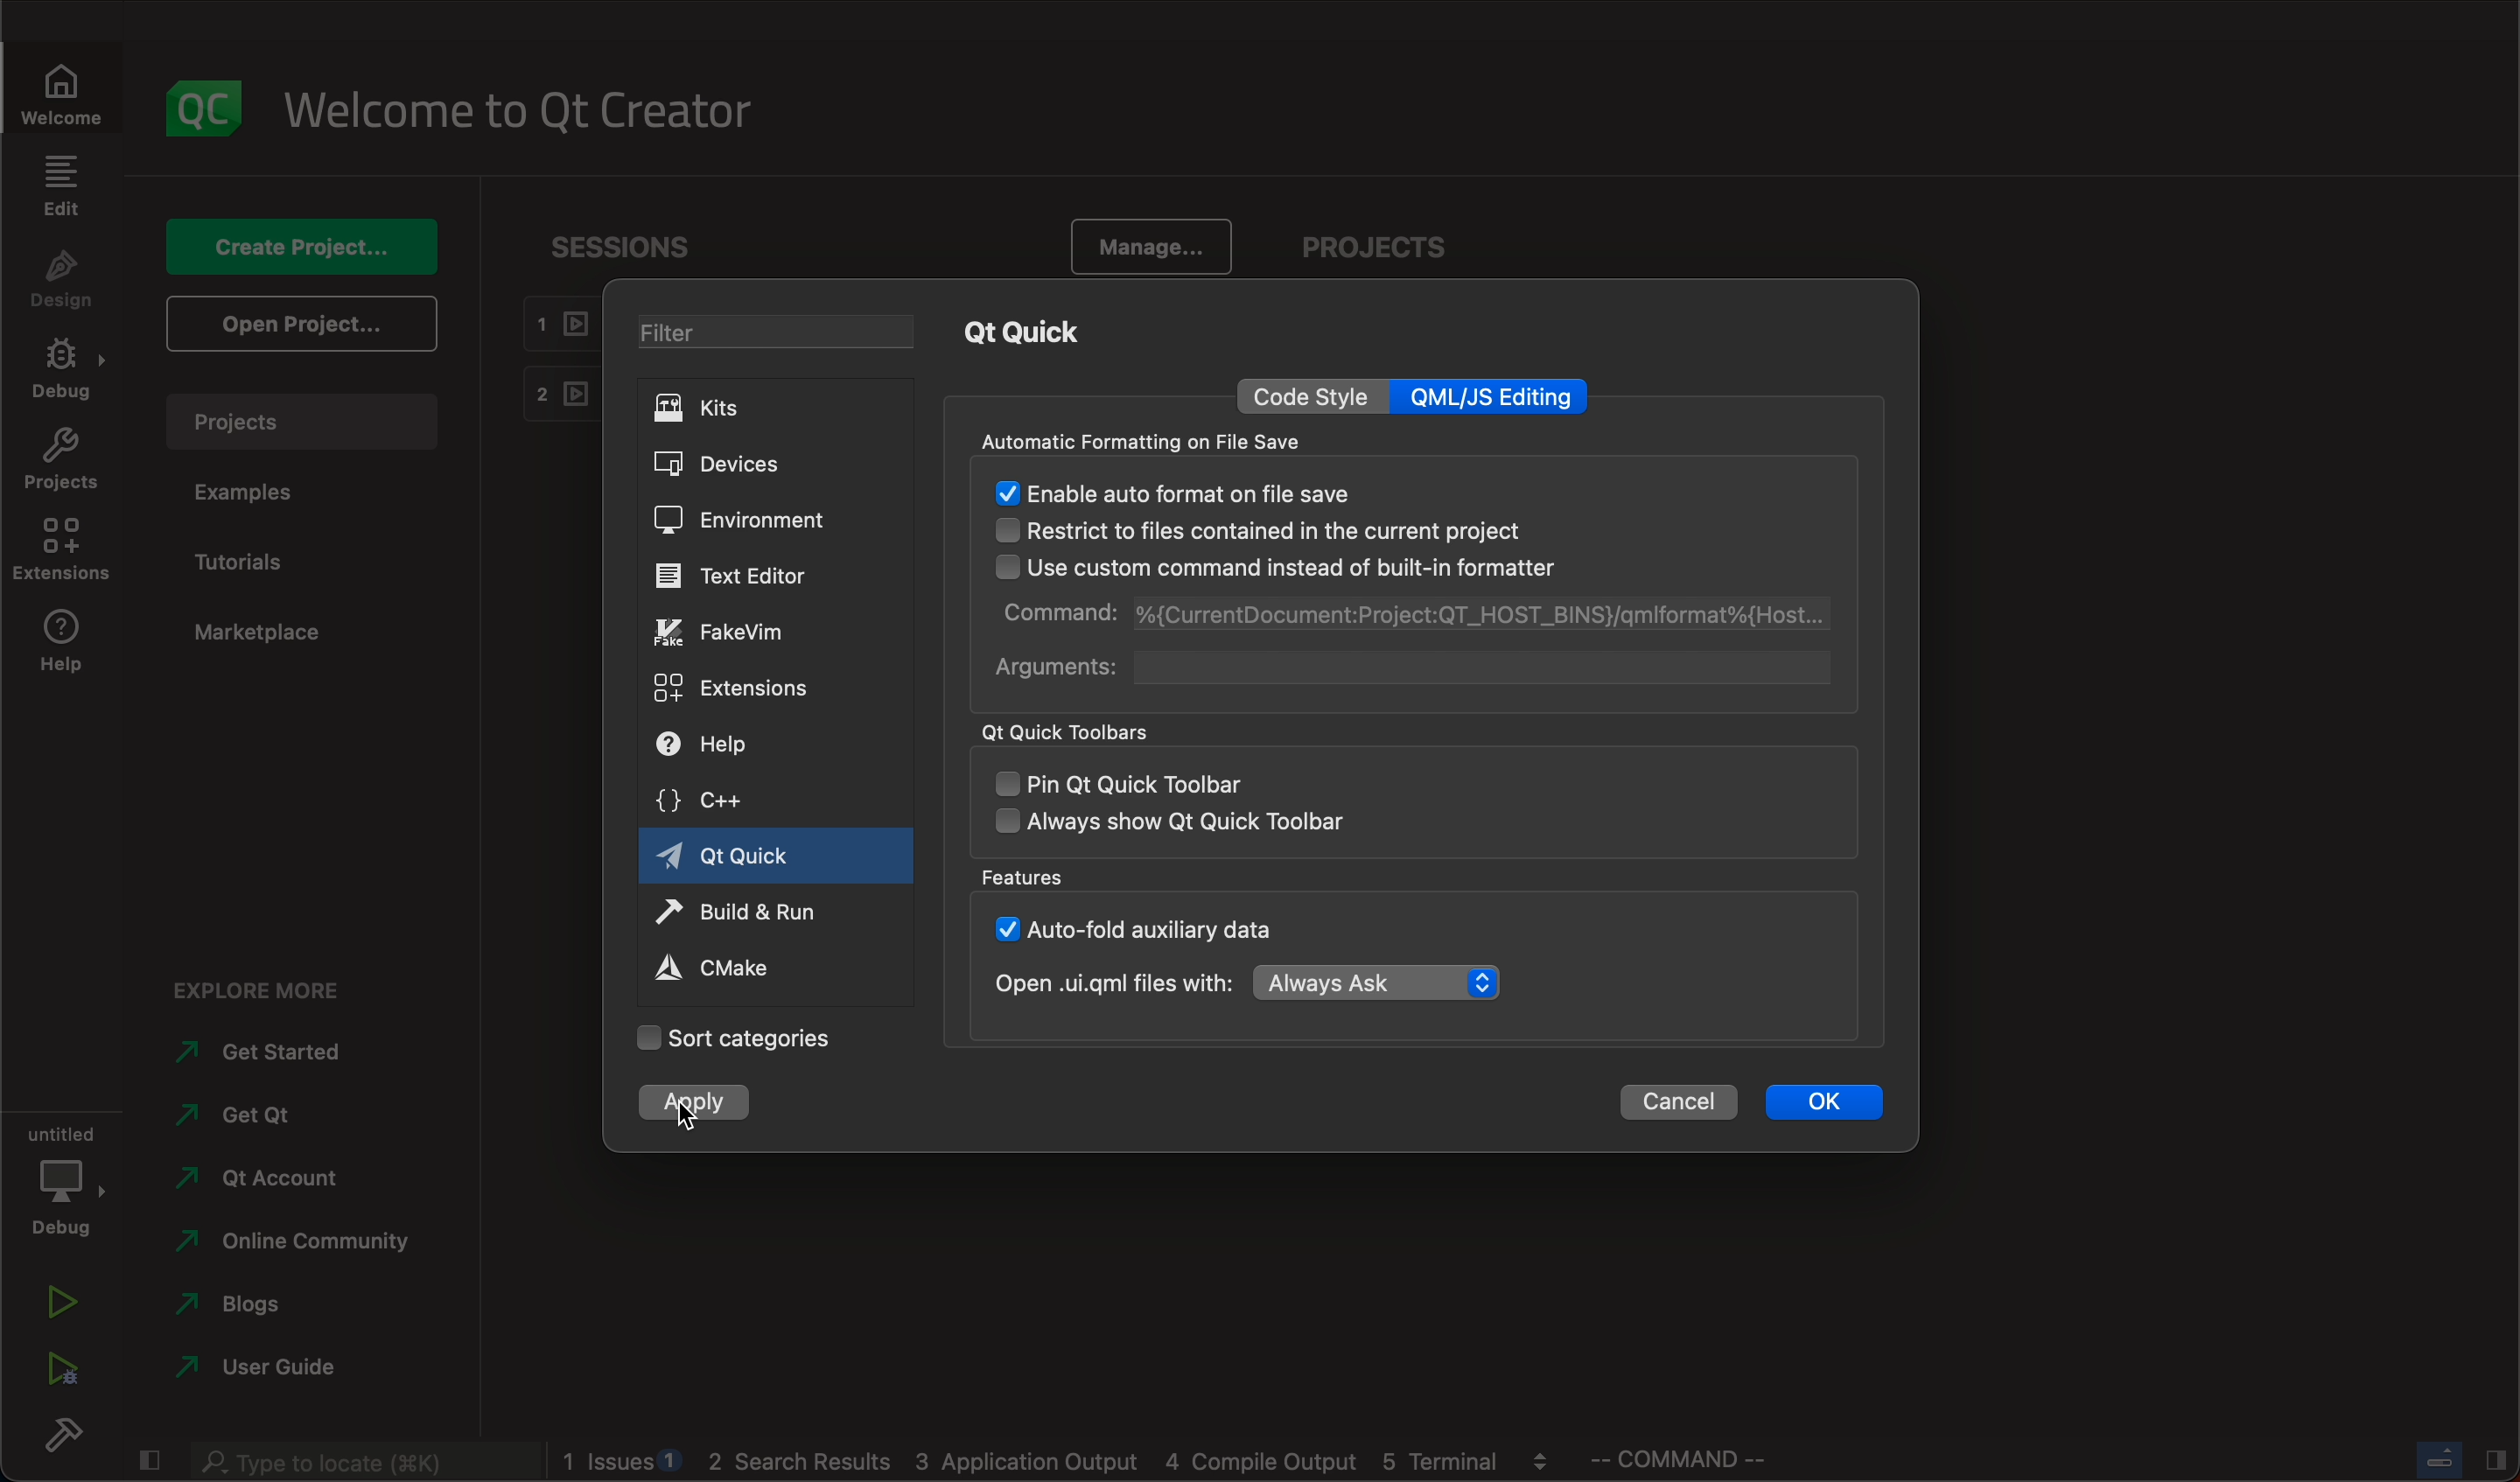 The height and width of the screenshot is (1482, 2520). I want to click on help, so click(721, 744).